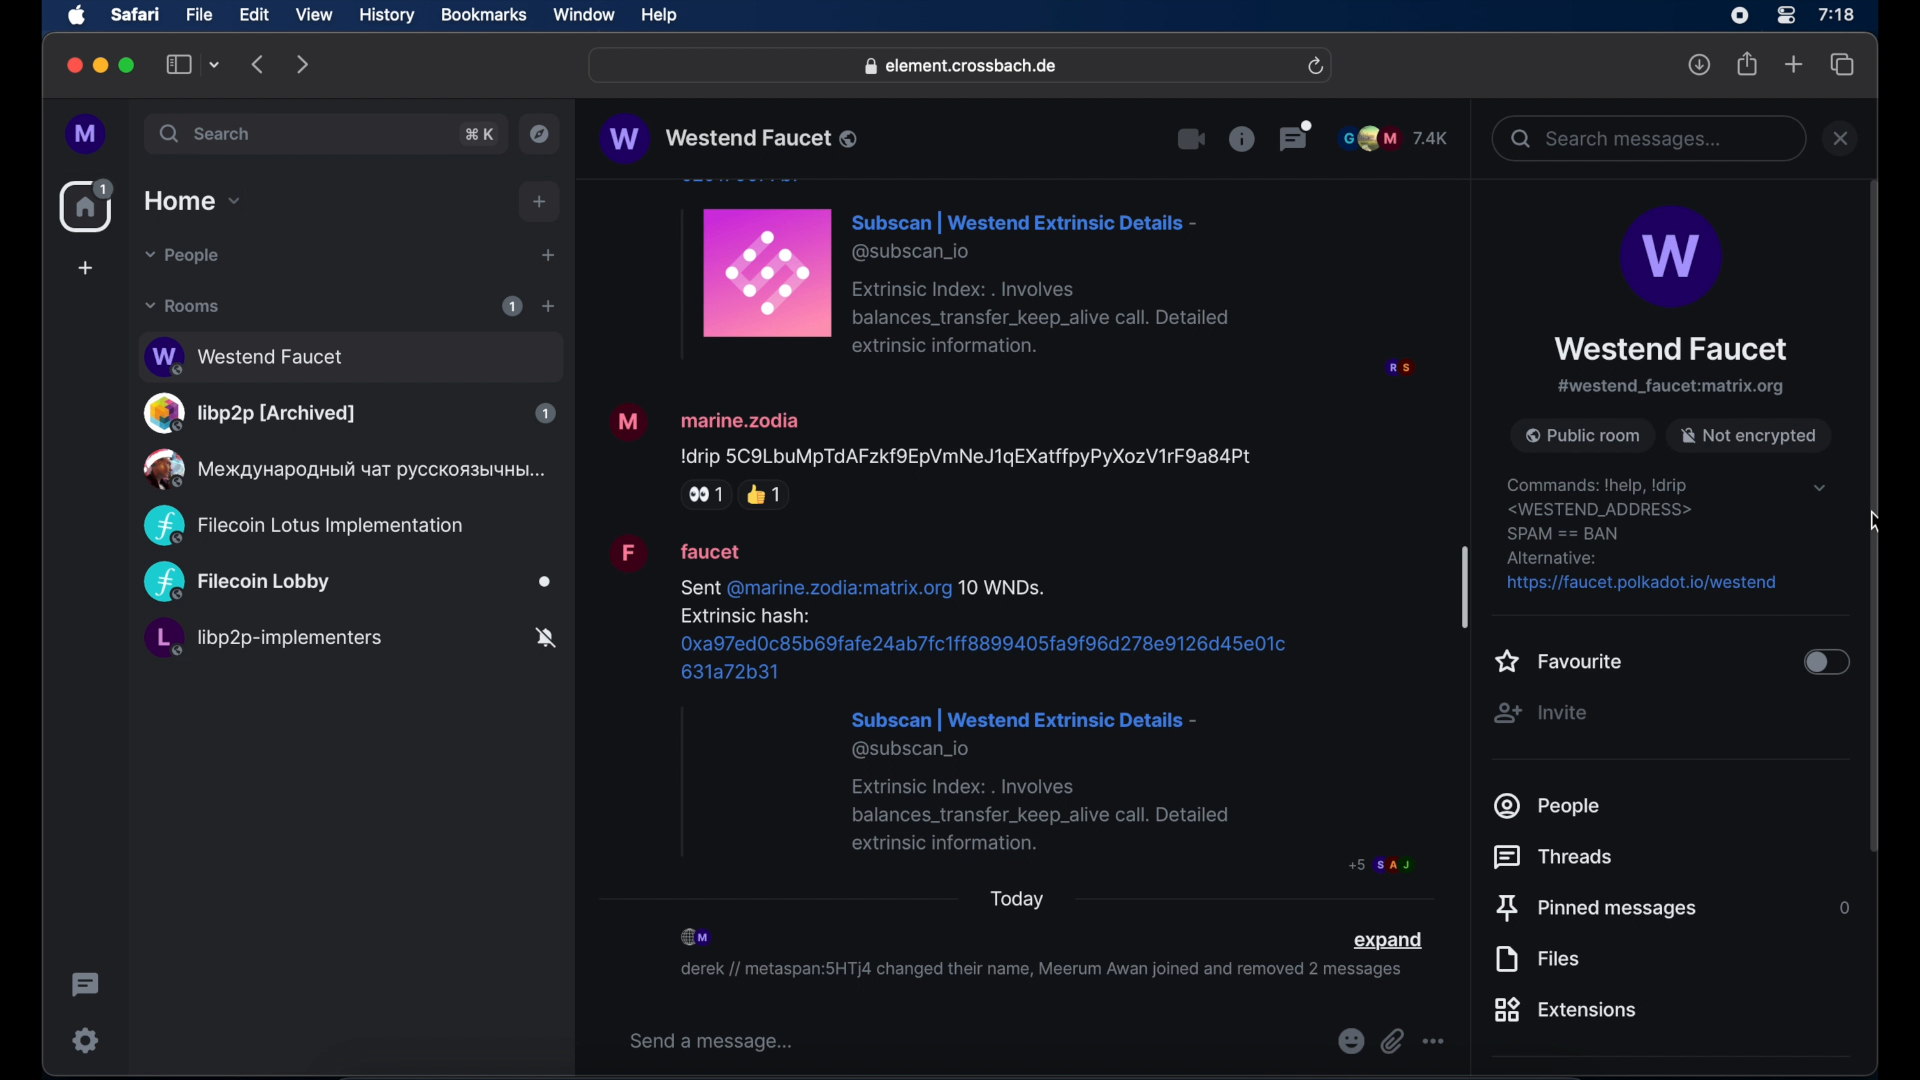 This screenshot has height=1080, width=1920. What do you see at coordinates (1647, 138) in the screenshot?
I see `search messages` at bounding box center [1647, 138].